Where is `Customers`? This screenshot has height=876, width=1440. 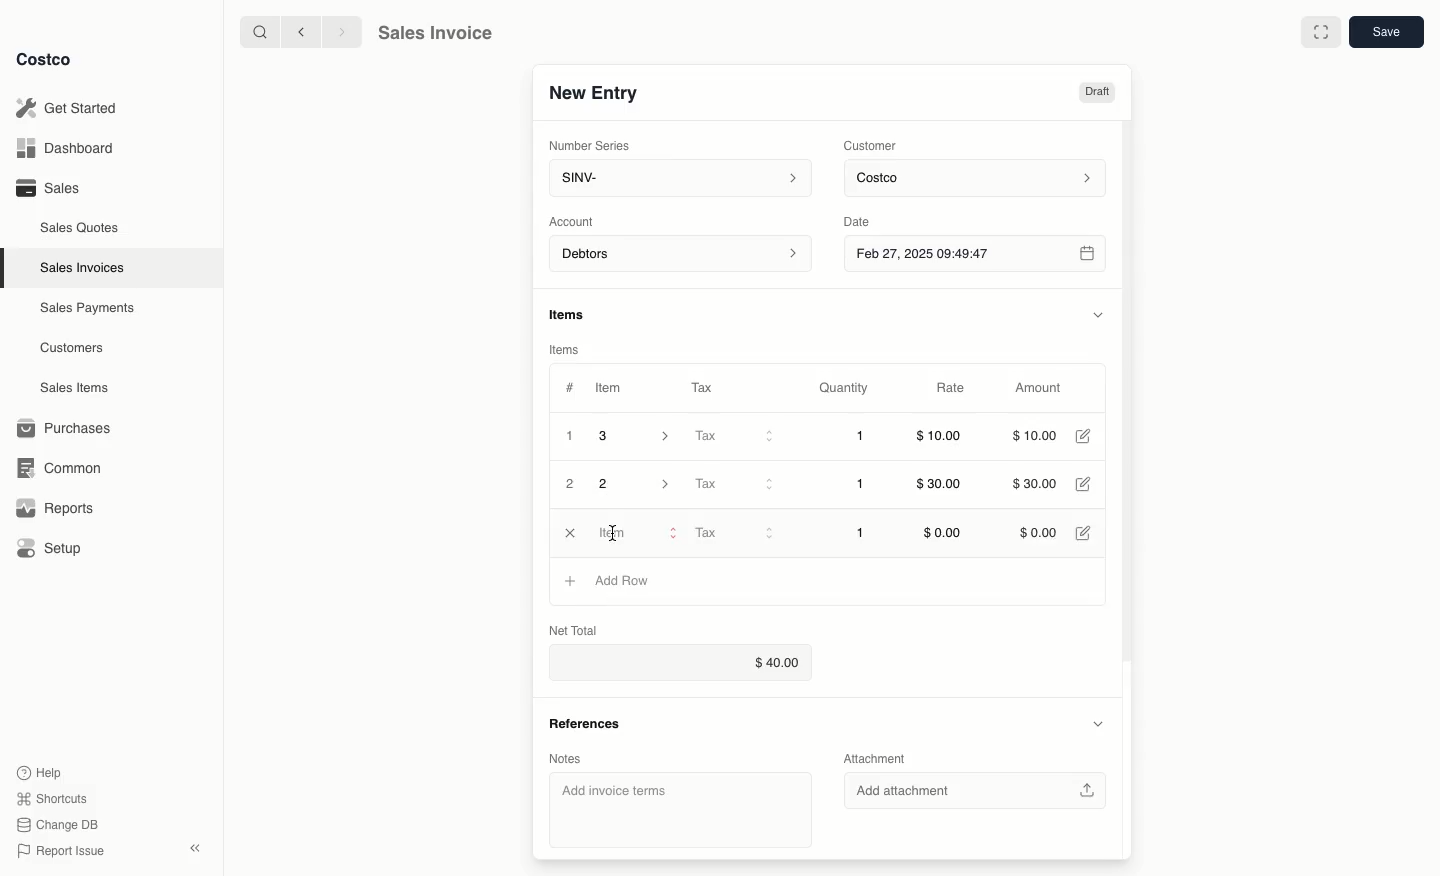 Customers is located at coordinates (75, 348).